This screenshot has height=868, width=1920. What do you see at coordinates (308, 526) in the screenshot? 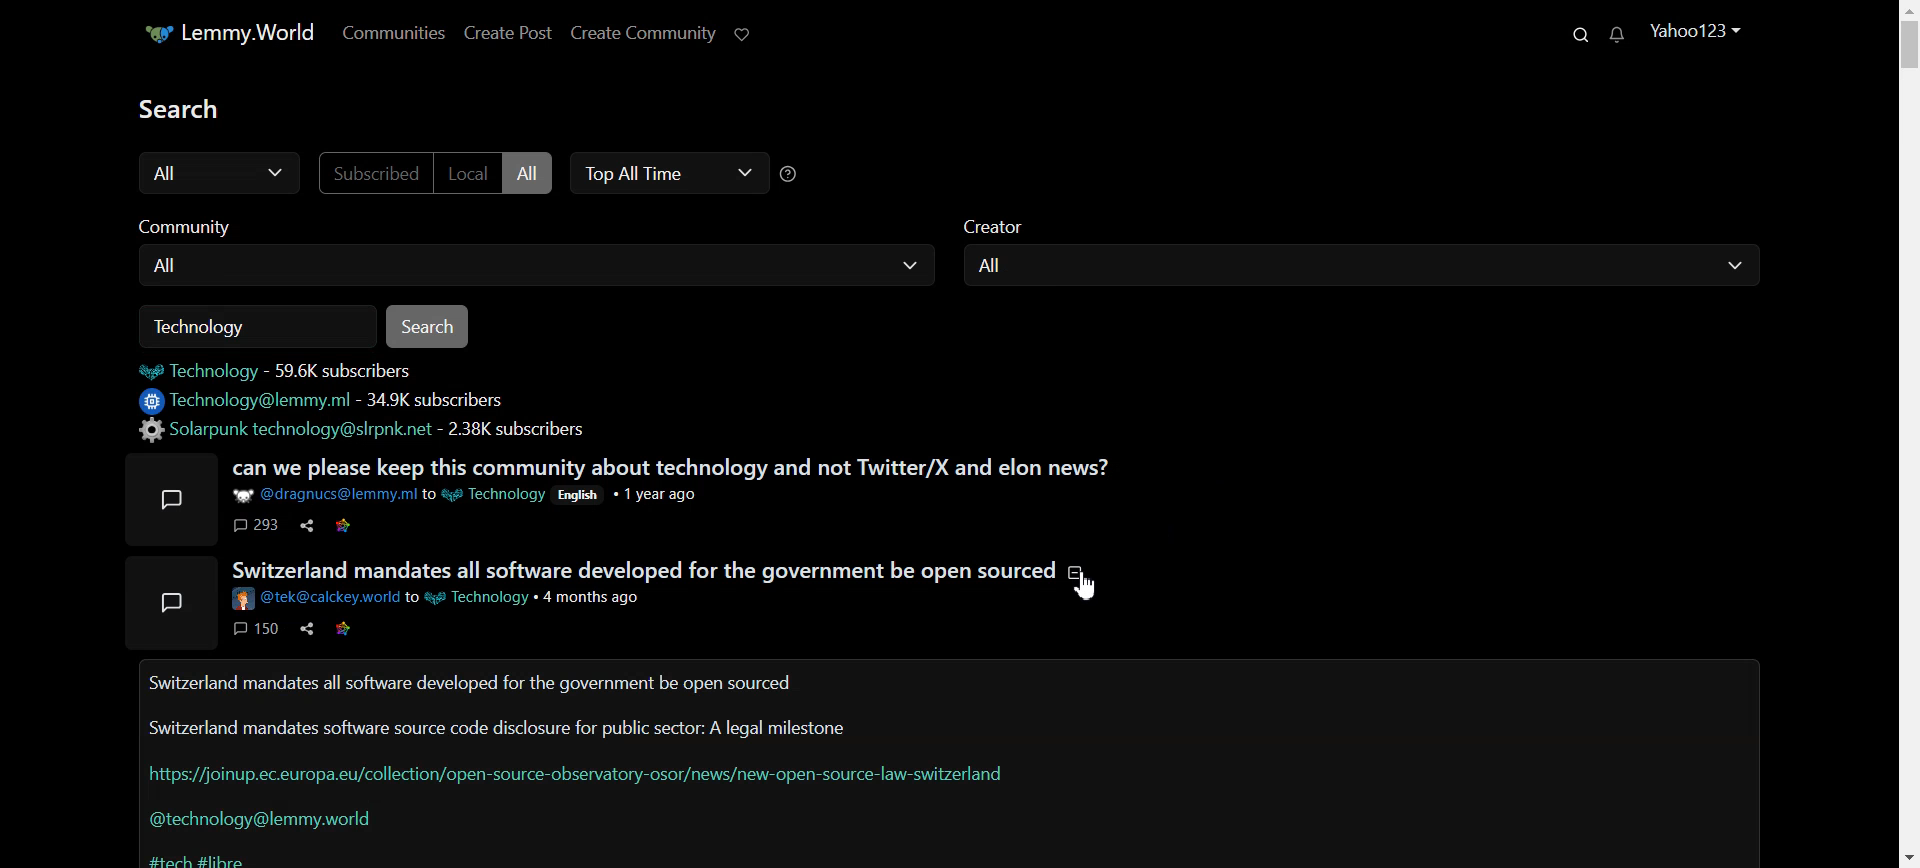
I see `share` at bounding box center [308, 526].